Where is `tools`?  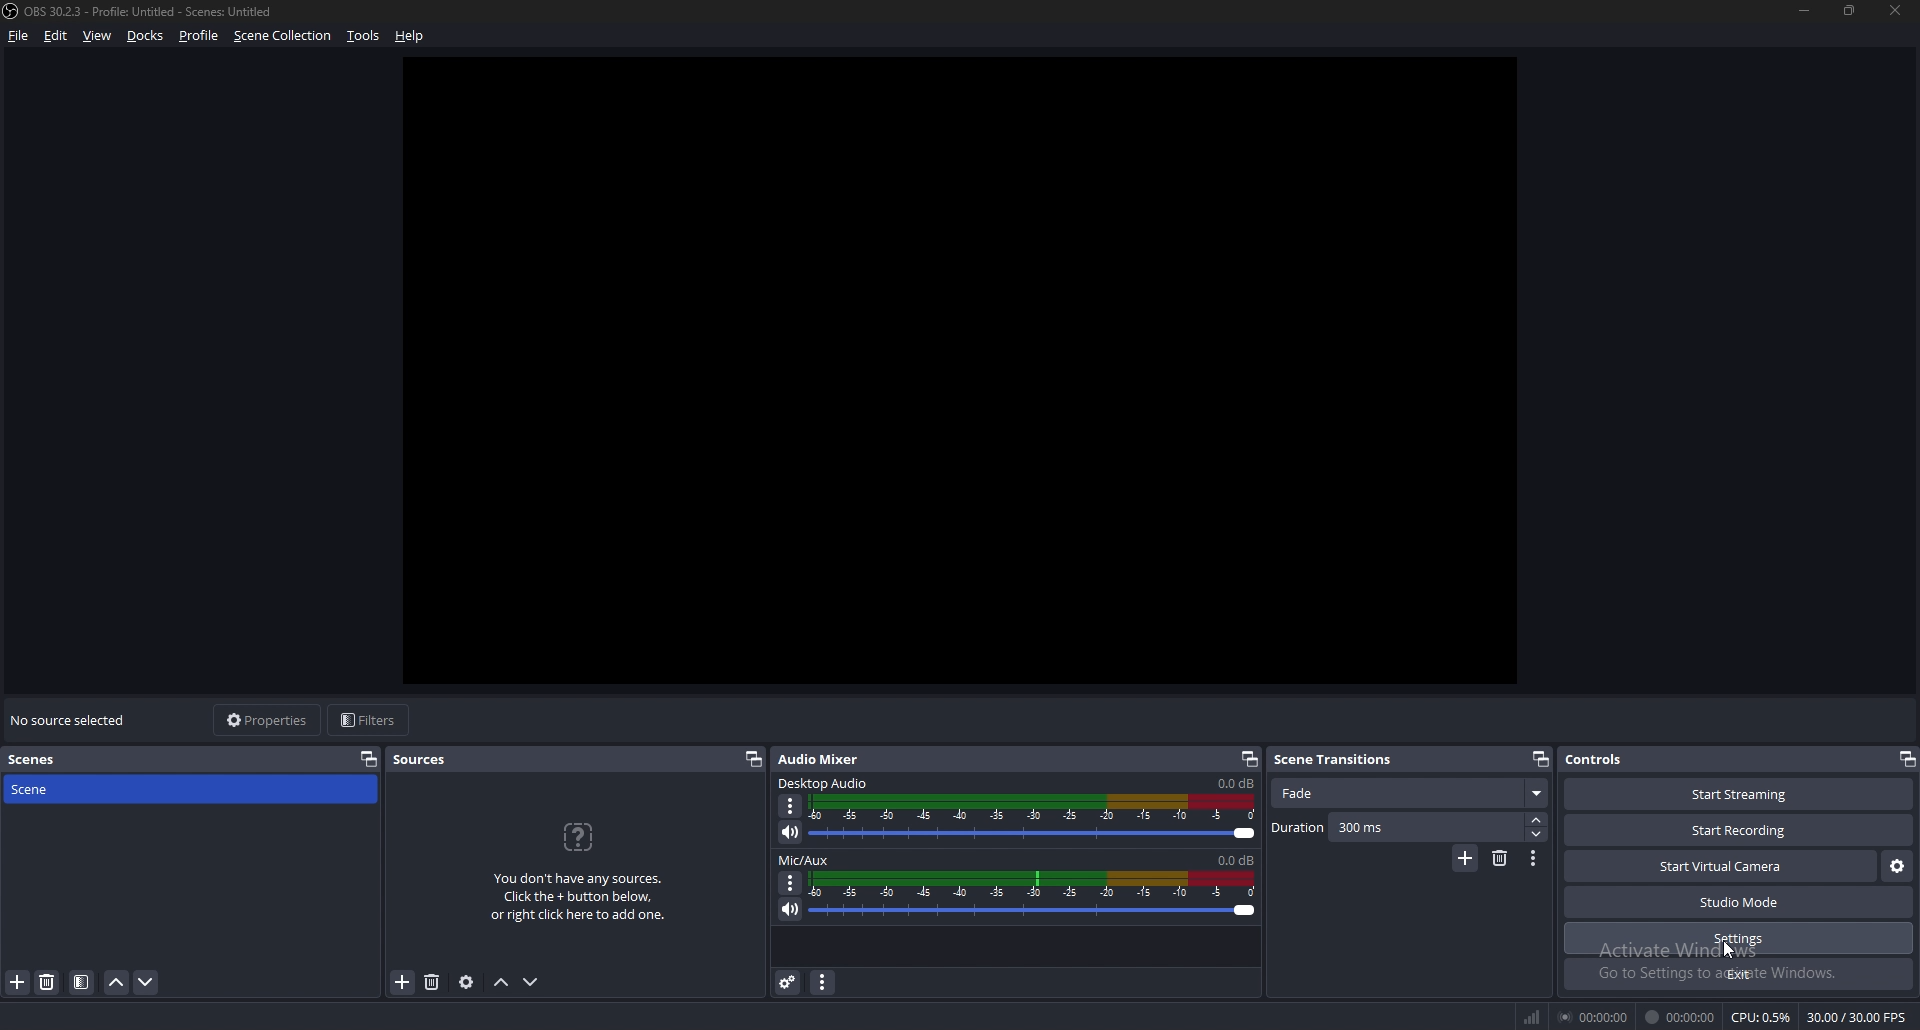
tools is located at coordinates (362, 36).